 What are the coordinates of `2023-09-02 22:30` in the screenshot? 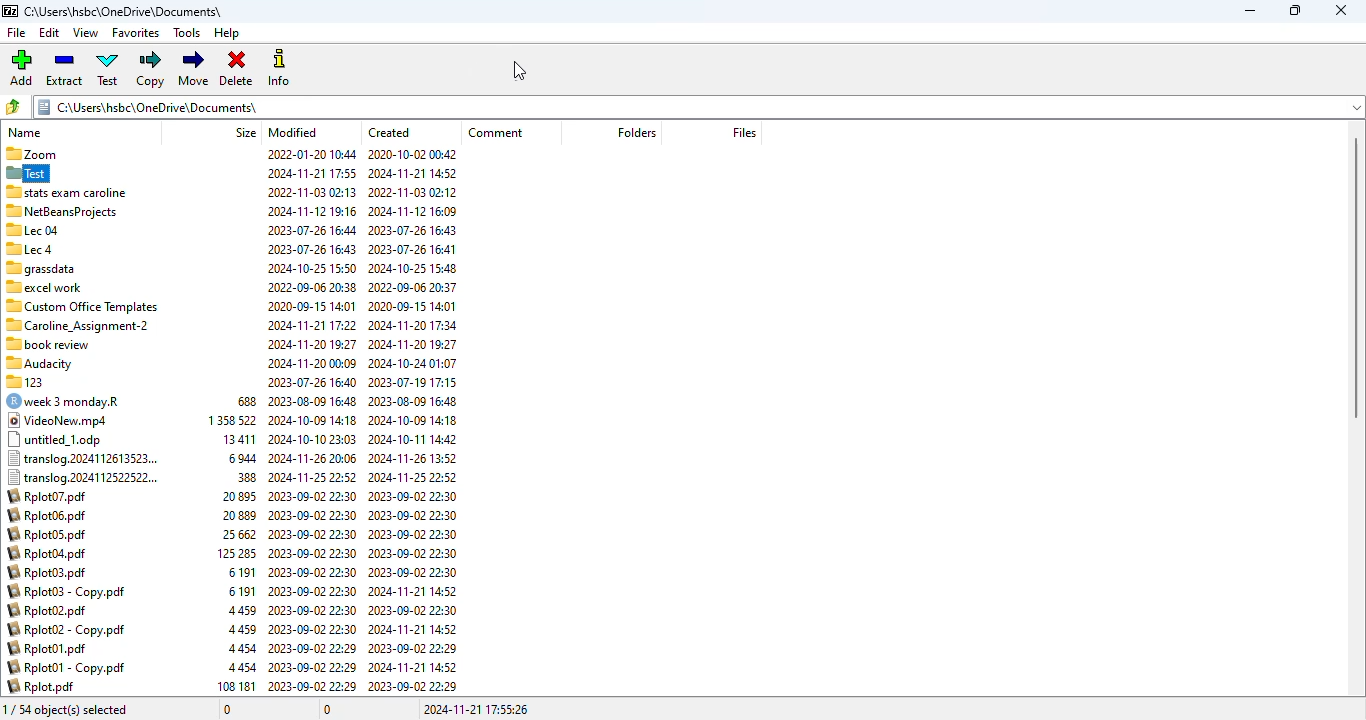 It's located at (313, 534).